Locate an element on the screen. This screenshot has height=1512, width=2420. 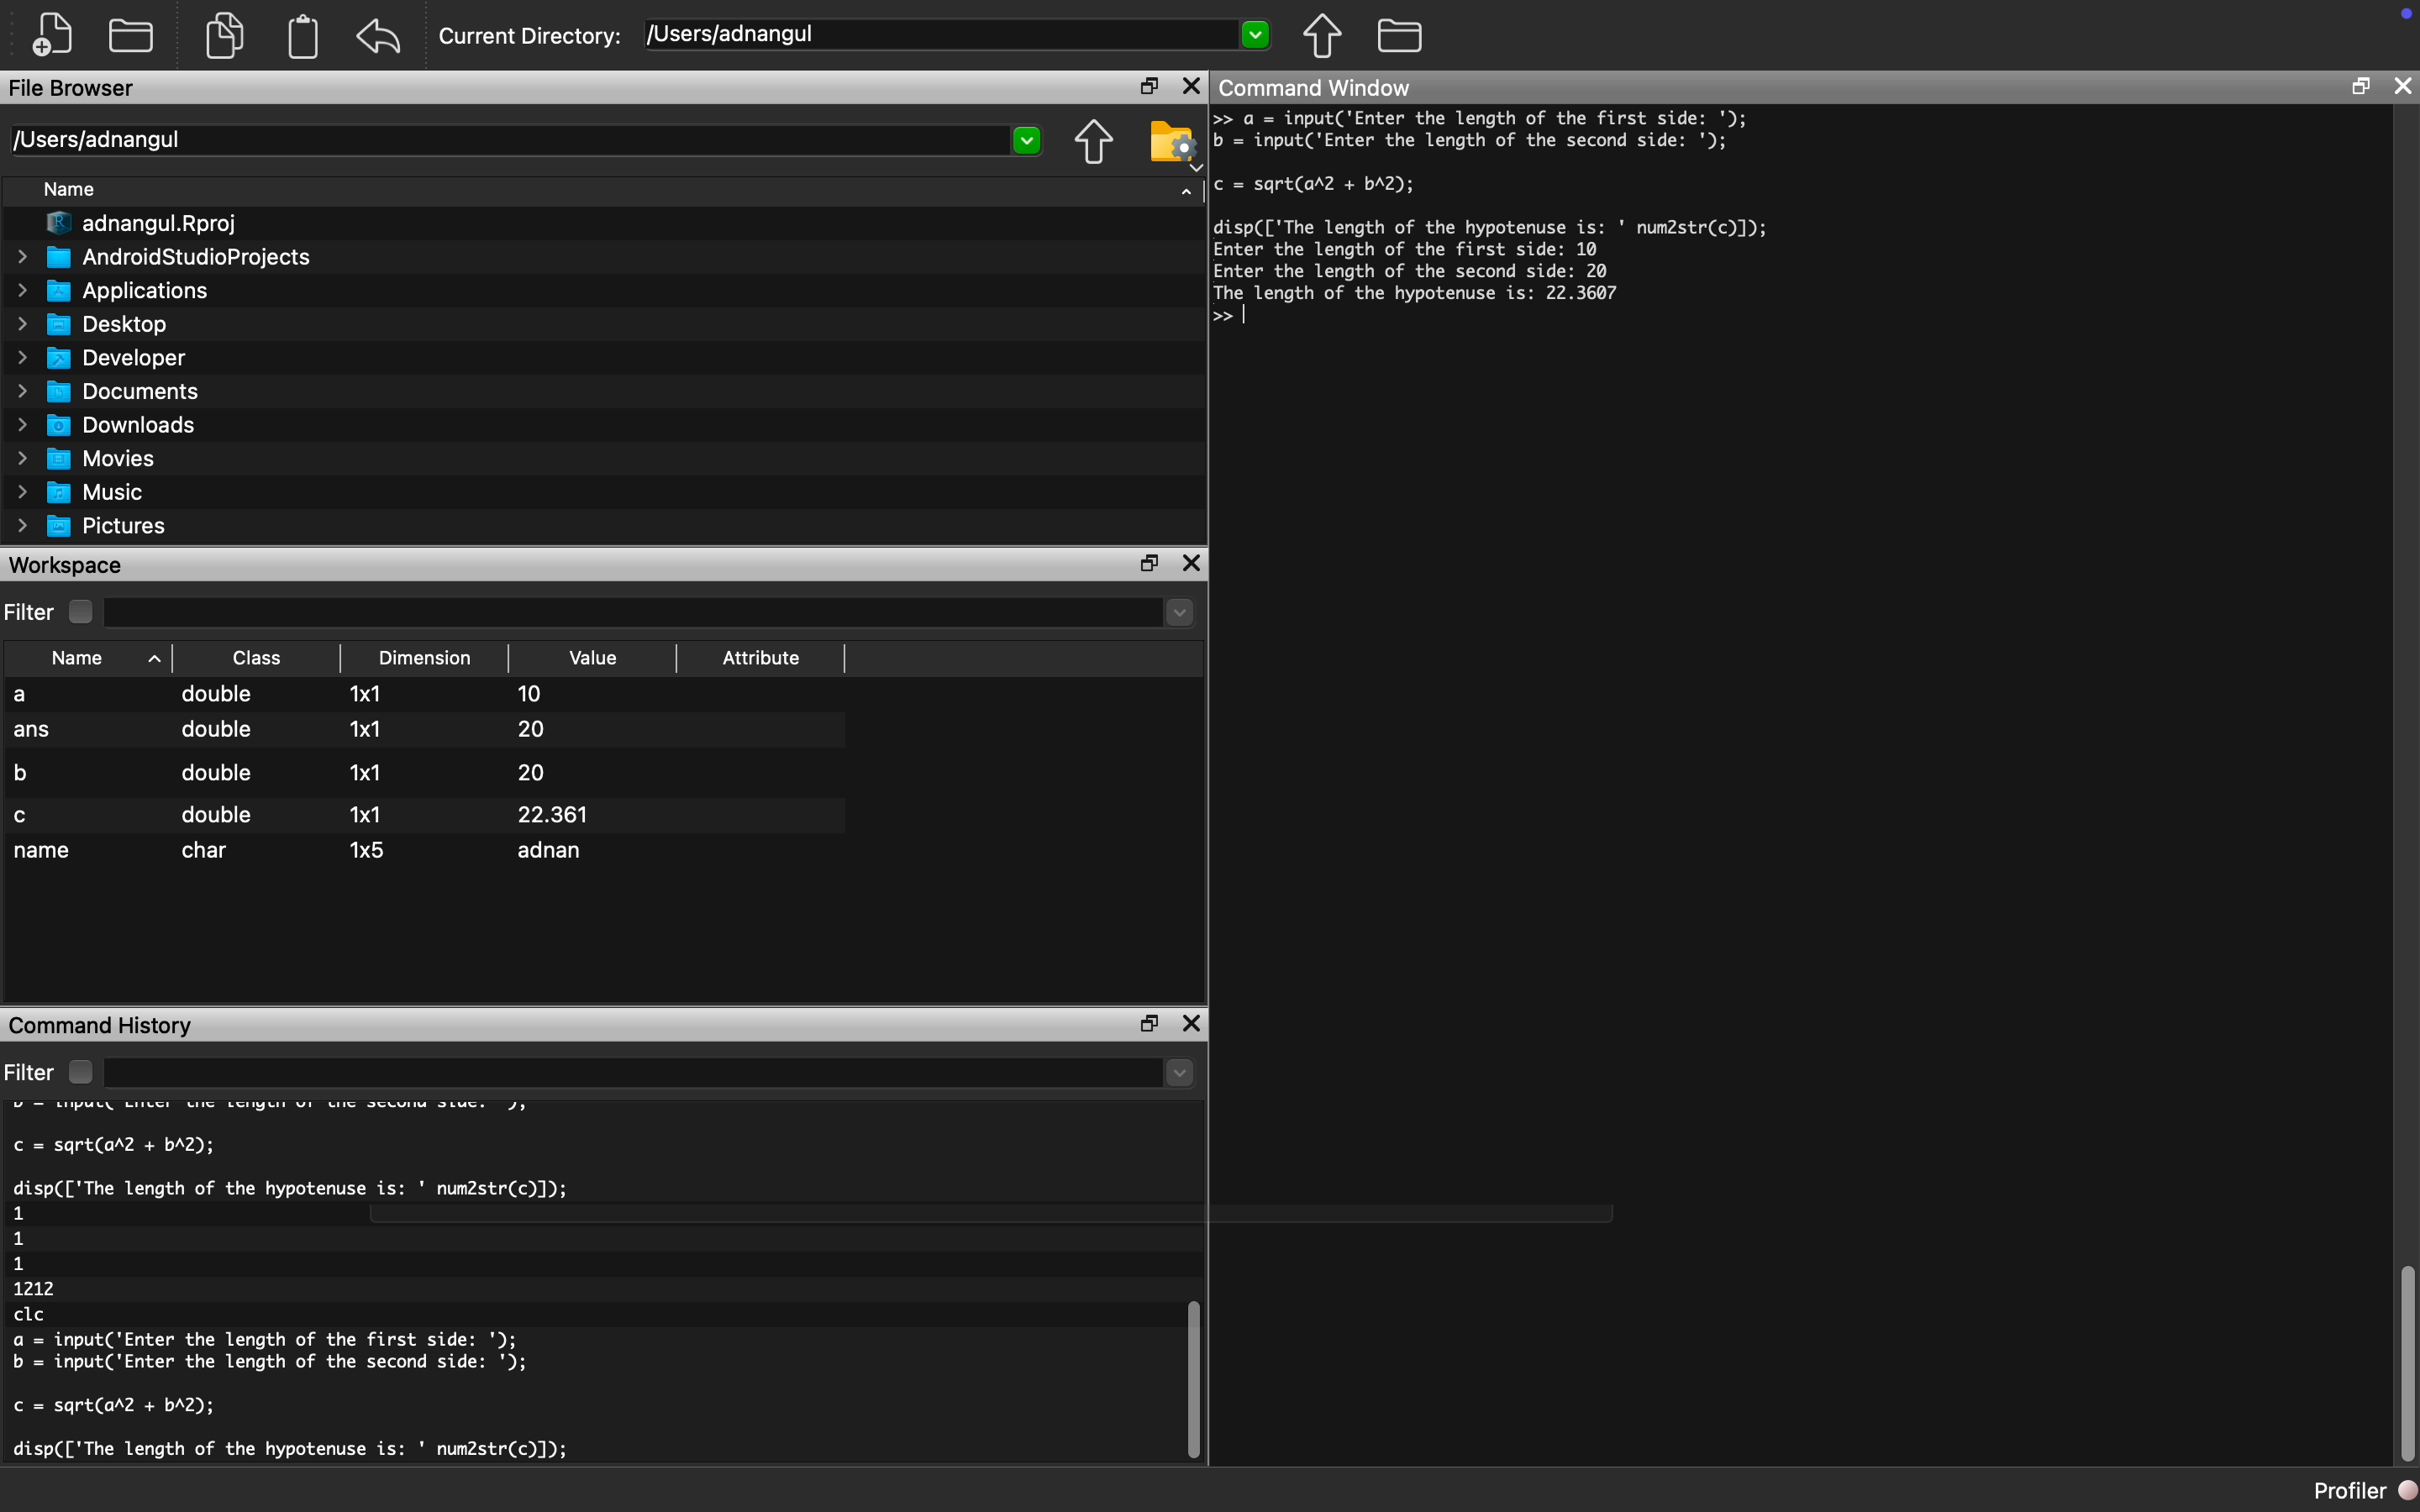
File Browser is located at coordinates (75, 91).